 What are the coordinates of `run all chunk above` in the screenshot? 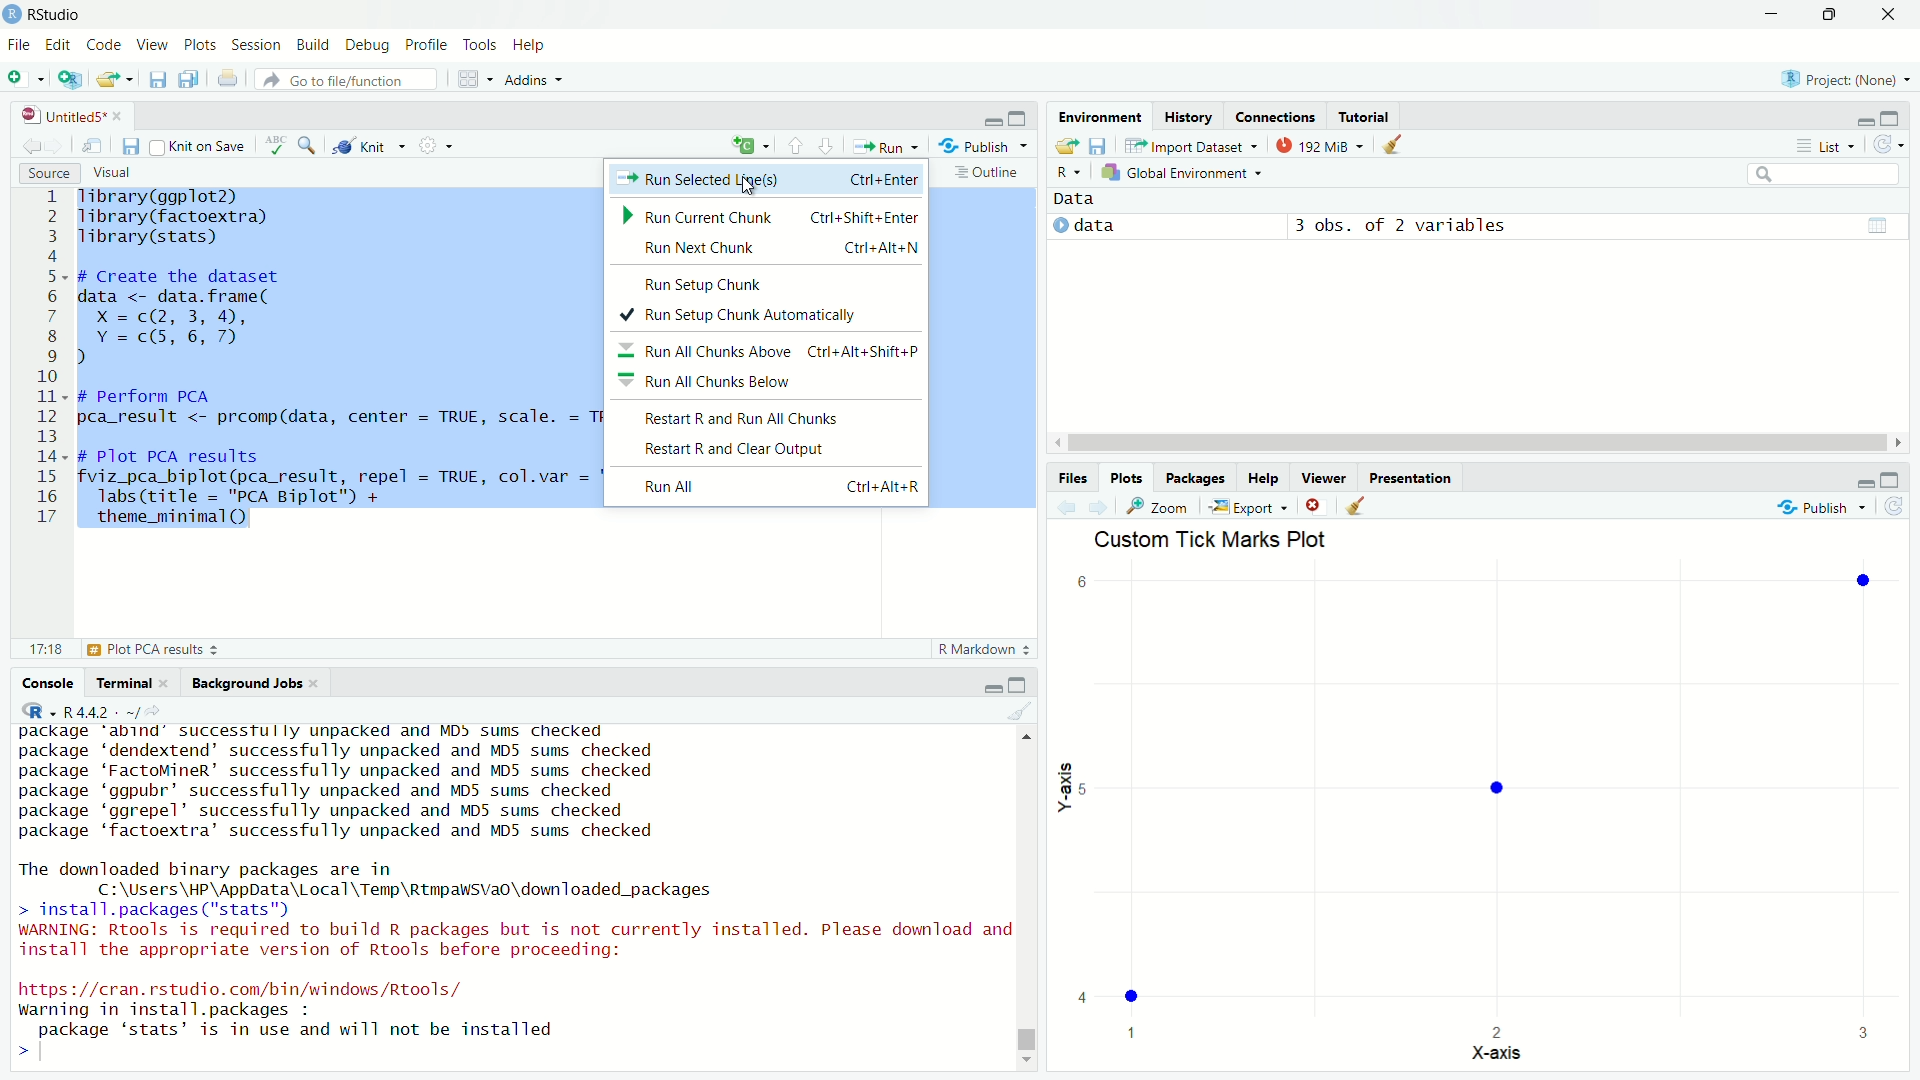 It's located at (770, 349).